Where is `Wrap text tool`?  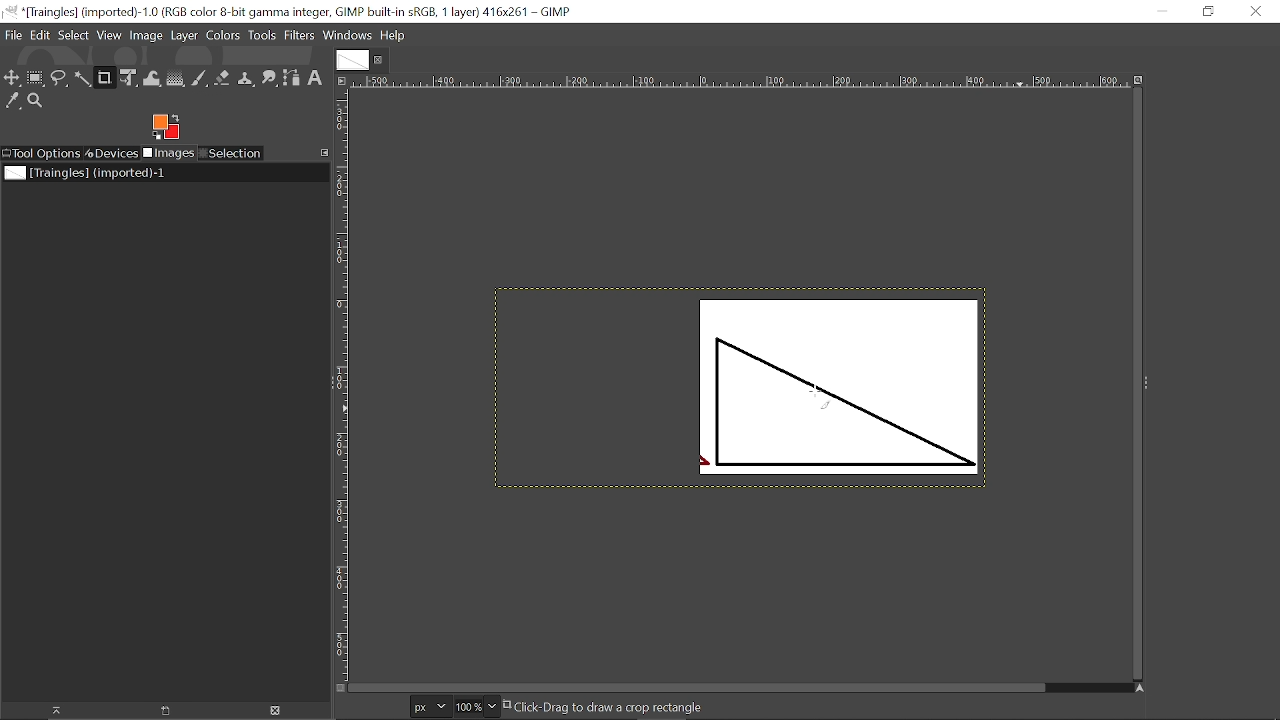 Wrap text tool is located at coordinates (153, 78).